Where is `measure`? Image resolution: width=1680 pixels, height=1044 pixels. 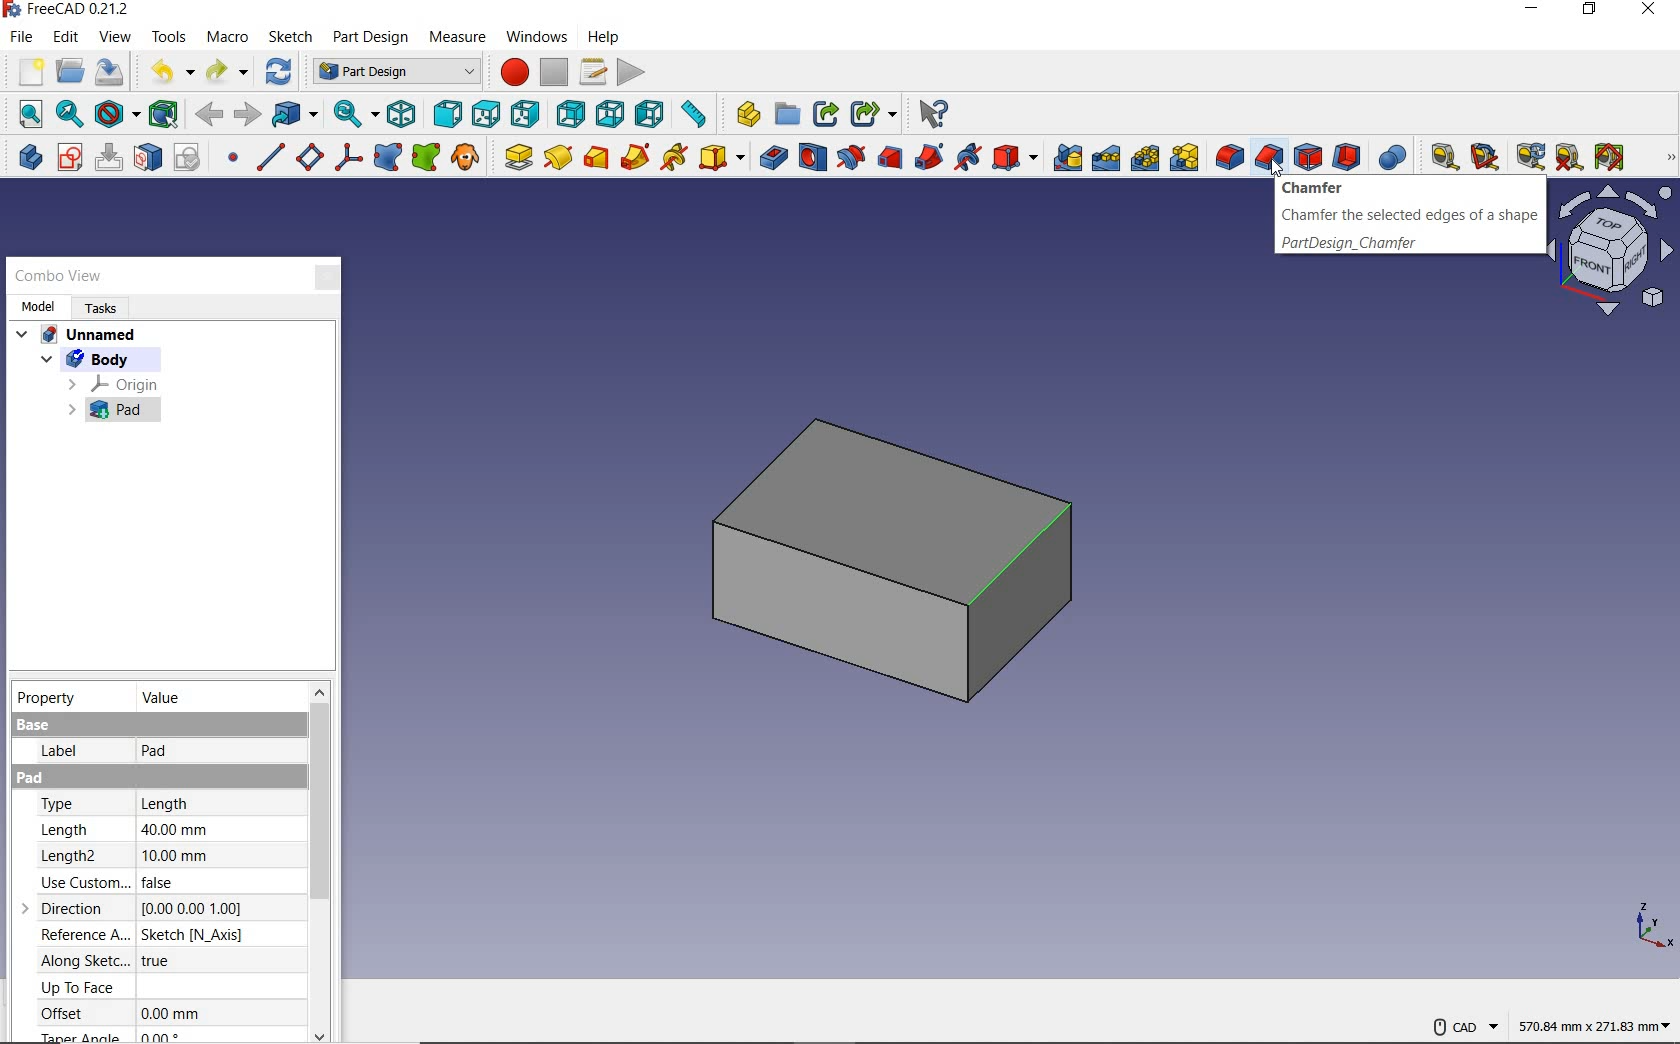 measure is located at coordinates (455, 37).